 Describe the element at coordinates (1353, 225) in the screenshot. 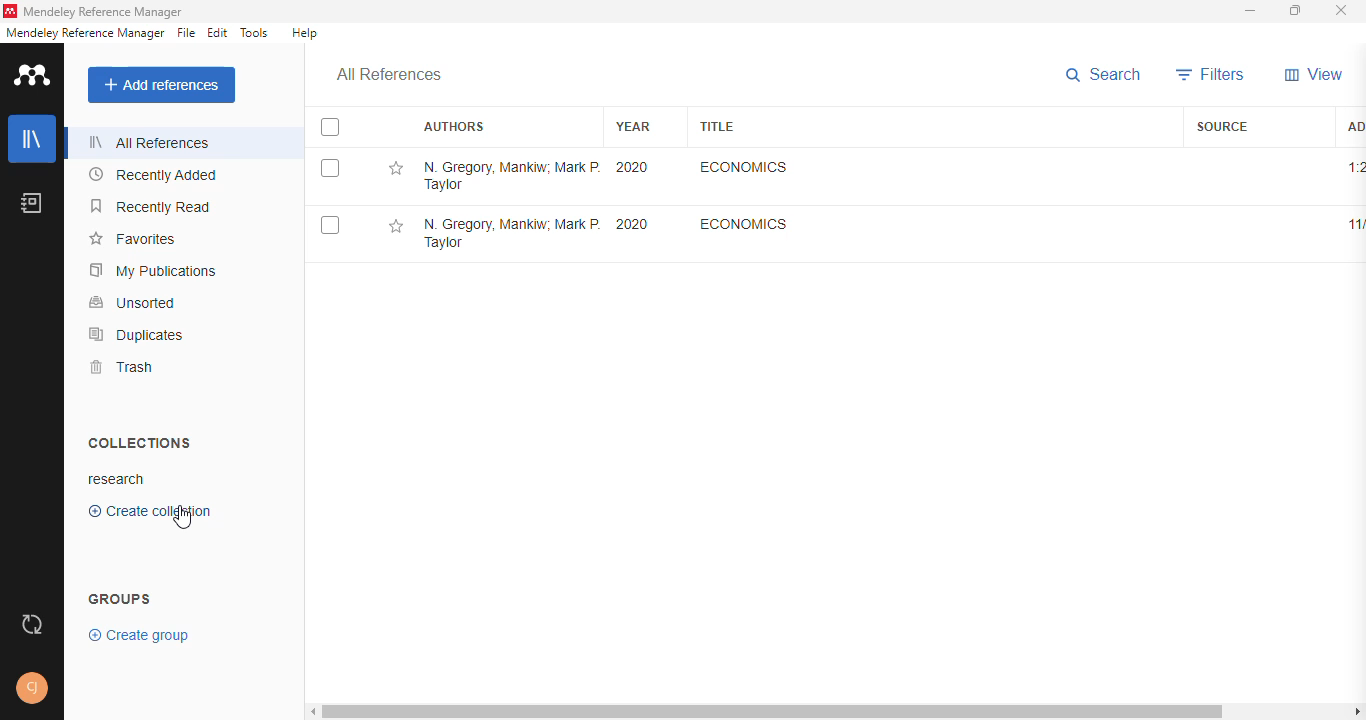

I see `11/` at that location.